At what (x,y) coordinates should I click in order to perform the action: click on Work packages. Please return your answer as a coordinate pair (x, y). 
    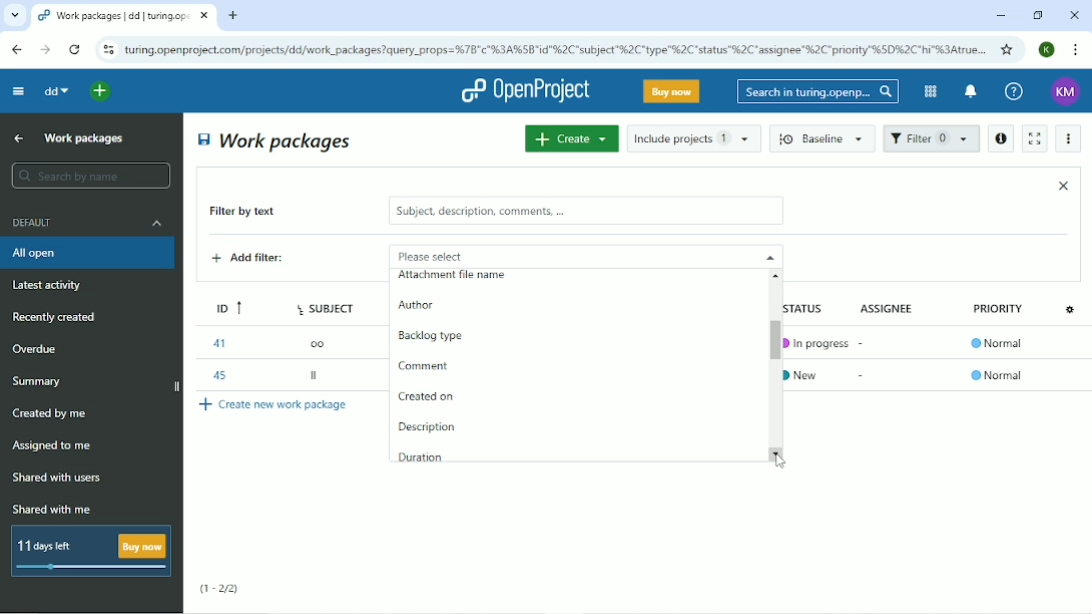
    Looking at the image, I should click on (85, 137).